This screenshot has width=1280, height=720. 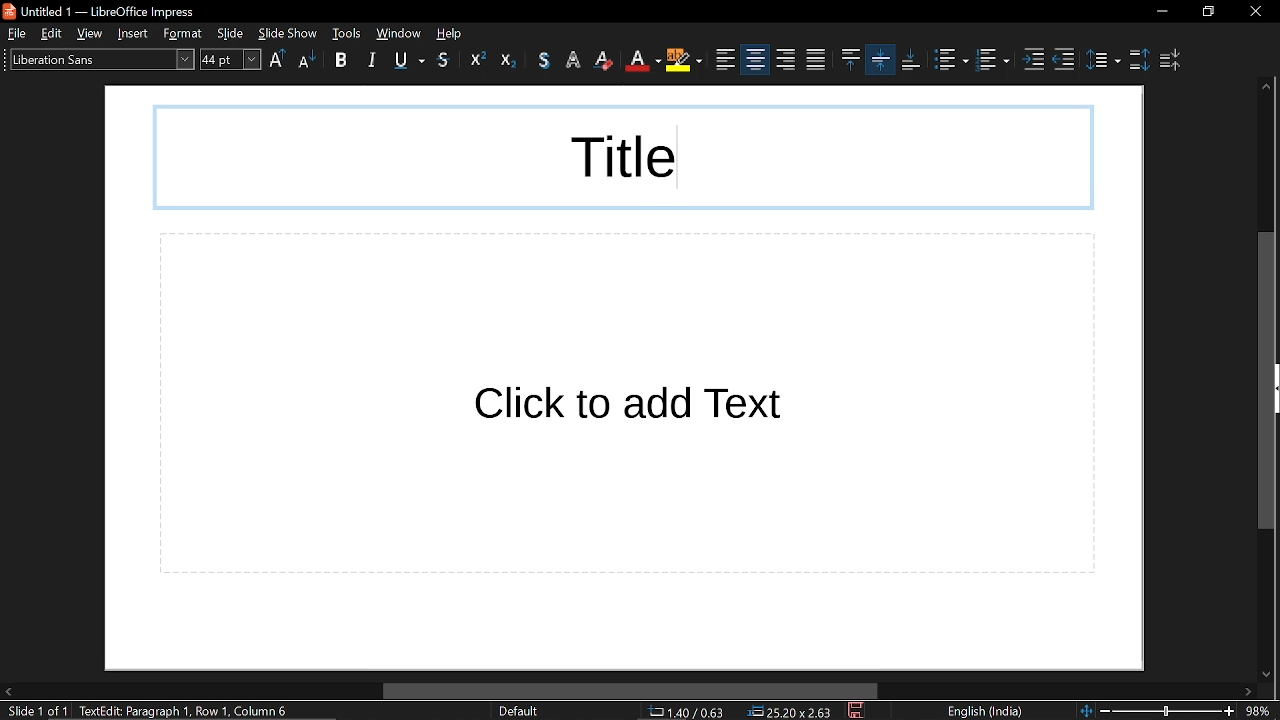 What do you see at coordinates (858, 712) in the screenshot?
I see `save` at bounding box center [858, 712].